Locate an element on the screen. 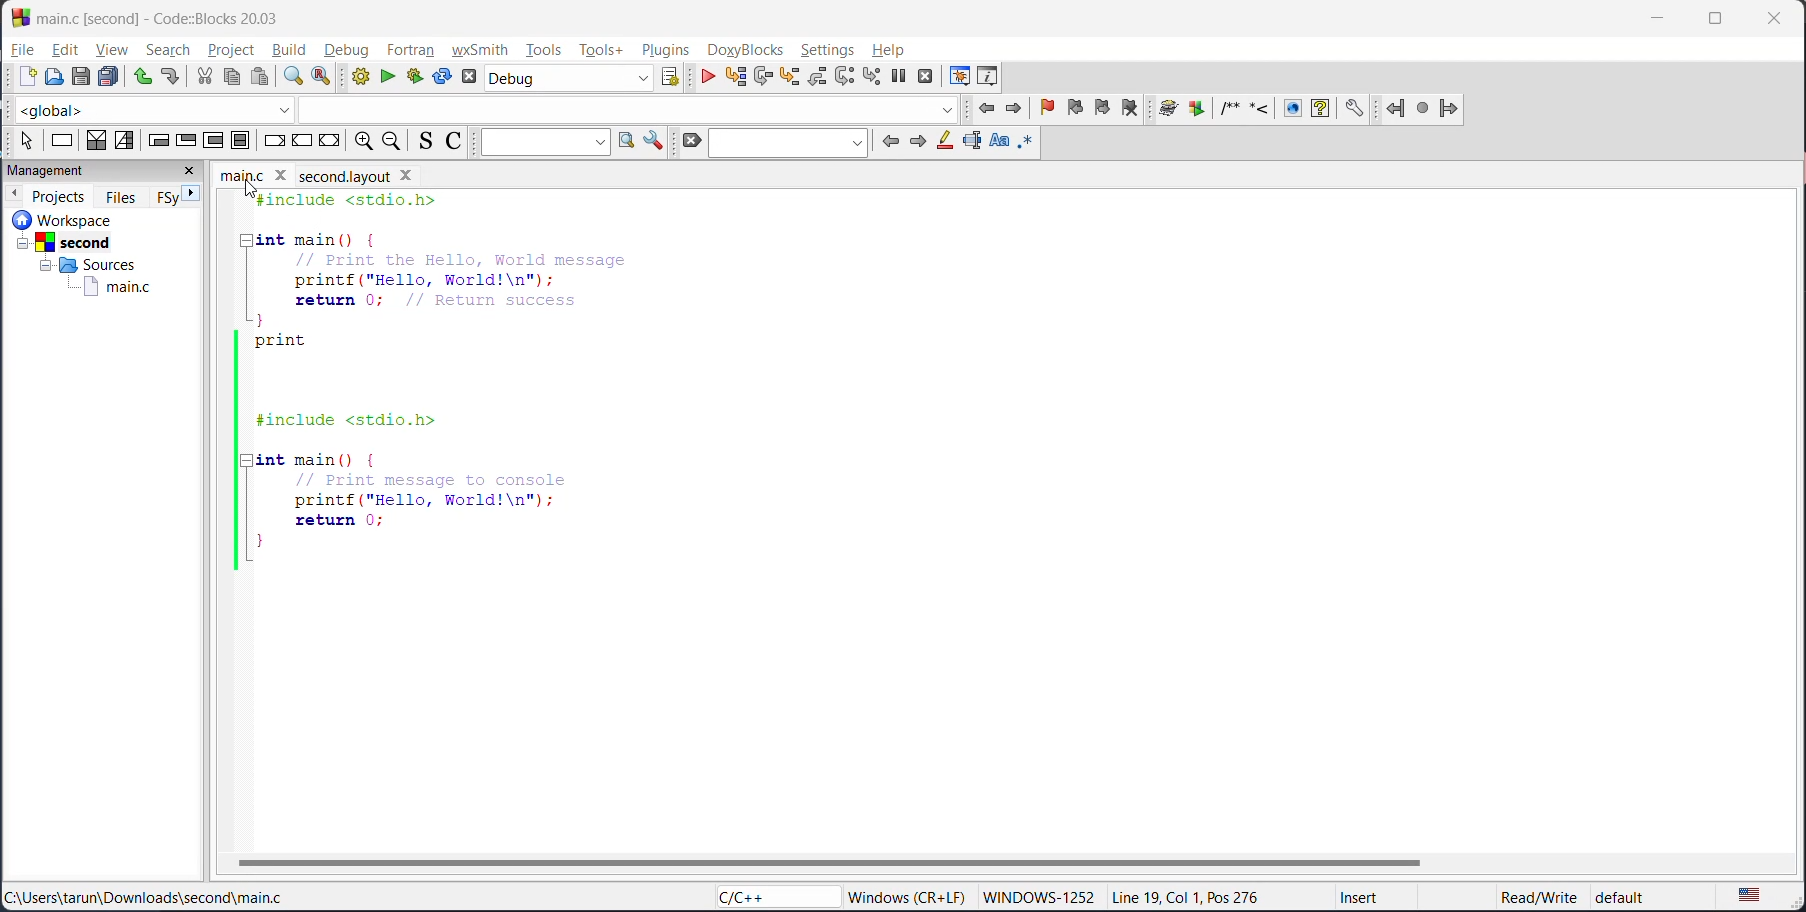 This screenshot has width=1806, height=912. management is located at coordinates (47, 171).